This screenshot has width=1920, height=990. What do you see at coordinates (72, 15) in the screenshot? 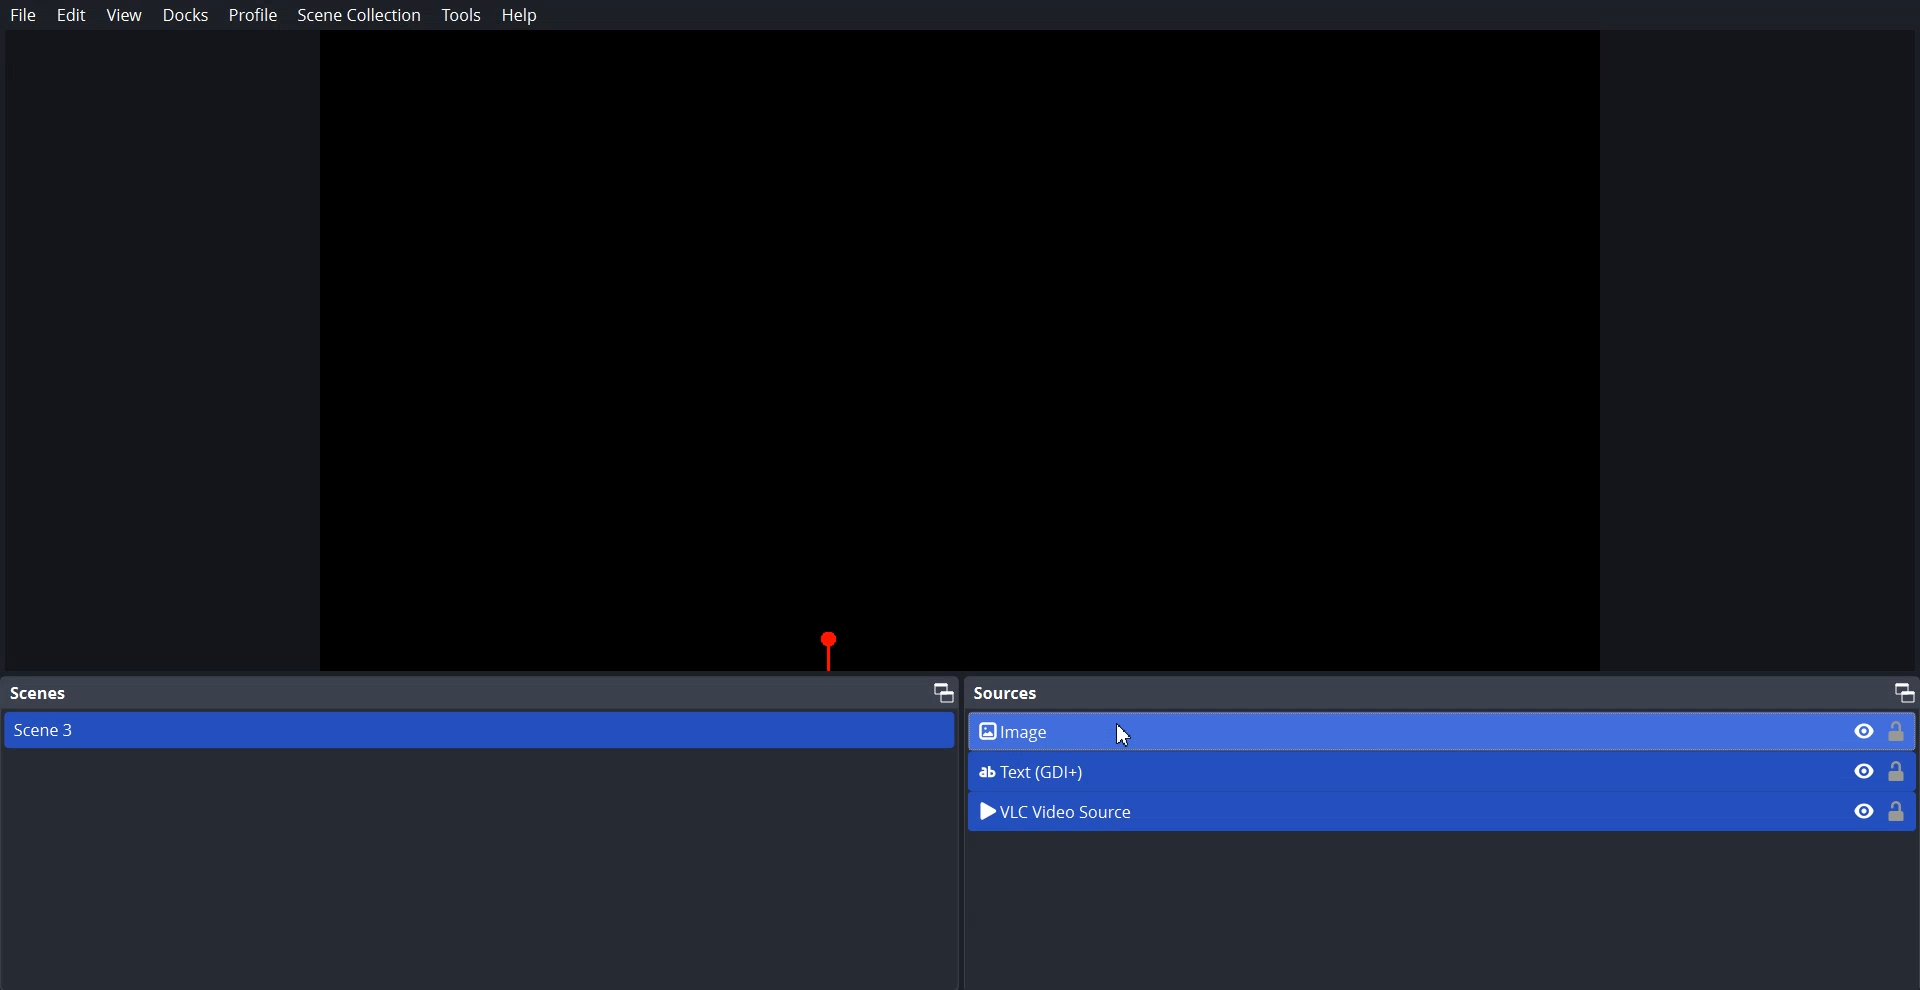
I see `Edit` at bounding box center [72, 15].